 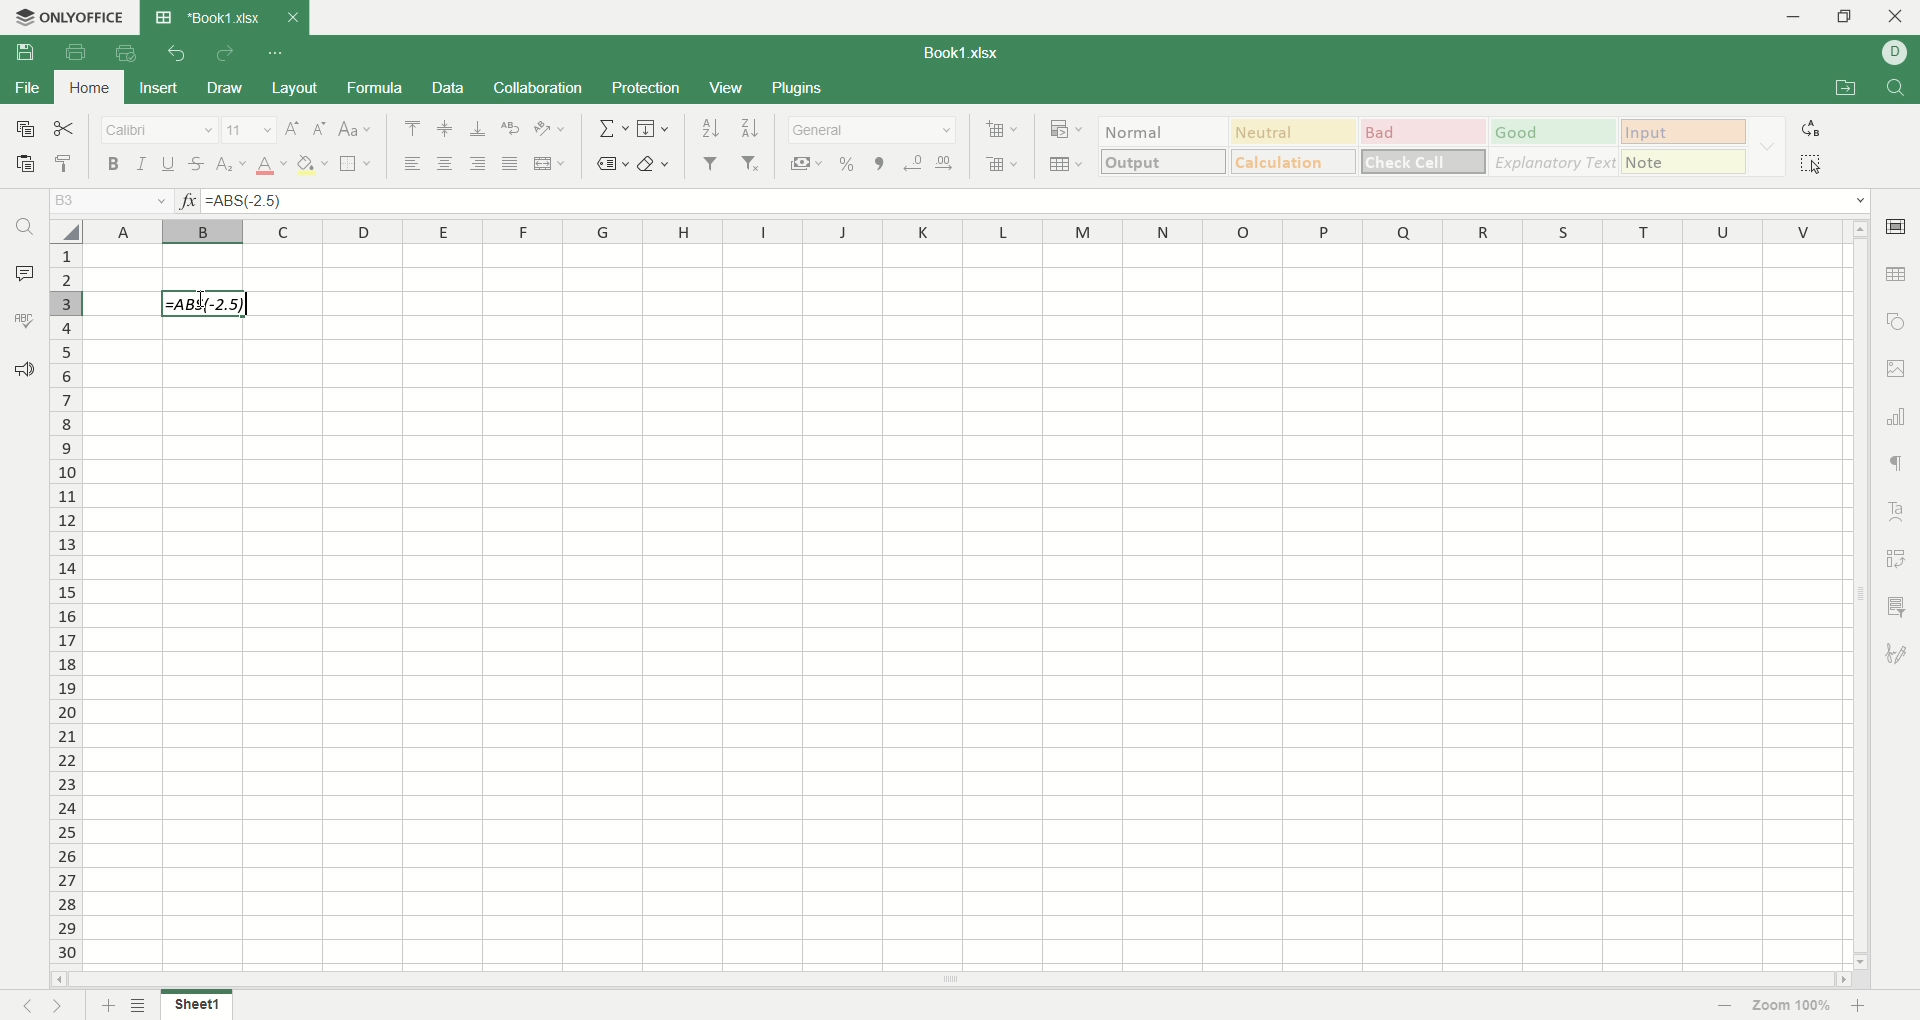 What do you see at coordinates (609, 164) in the screenshot?
I see `named ranges` at bounding box center [609, 164].